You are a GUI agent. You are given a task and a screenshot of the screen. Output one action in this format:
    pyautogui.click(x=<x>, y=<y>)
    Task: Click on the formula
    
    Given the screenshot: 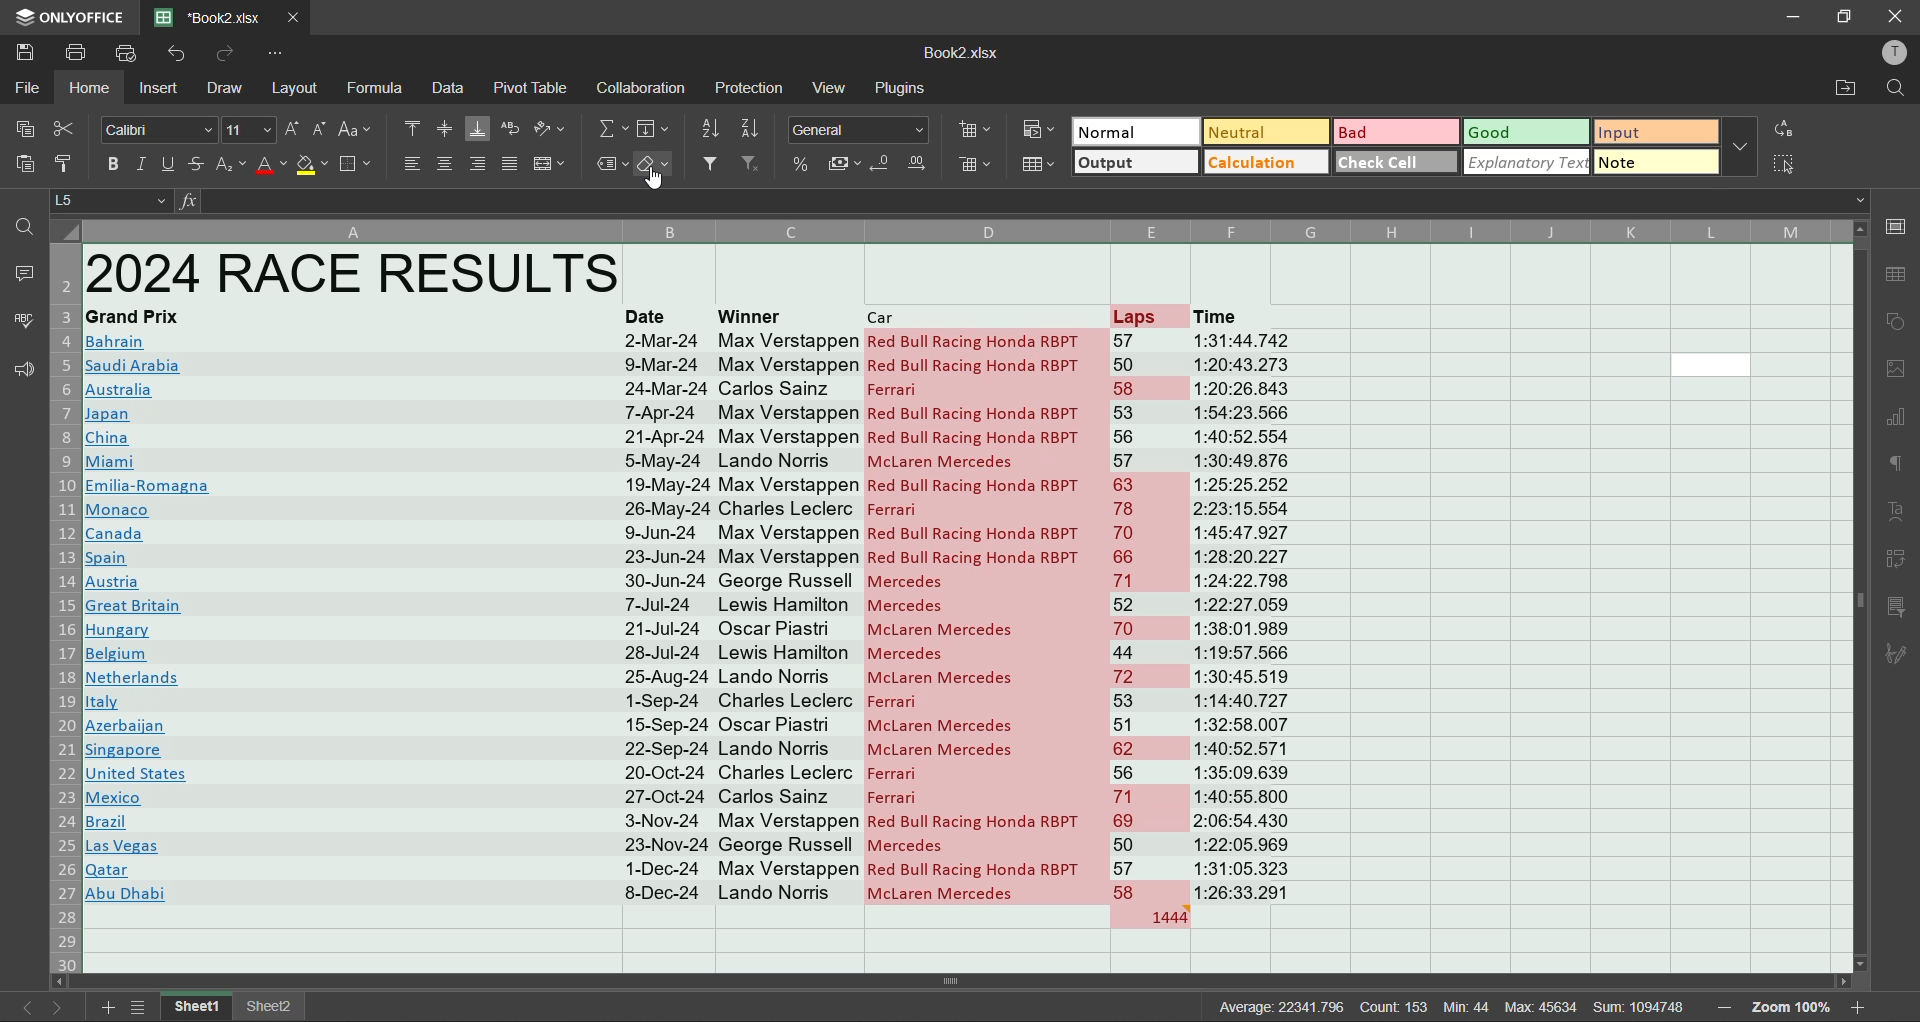 What is the action you would take?
    pyautogui.click(x=378, y=89)
    